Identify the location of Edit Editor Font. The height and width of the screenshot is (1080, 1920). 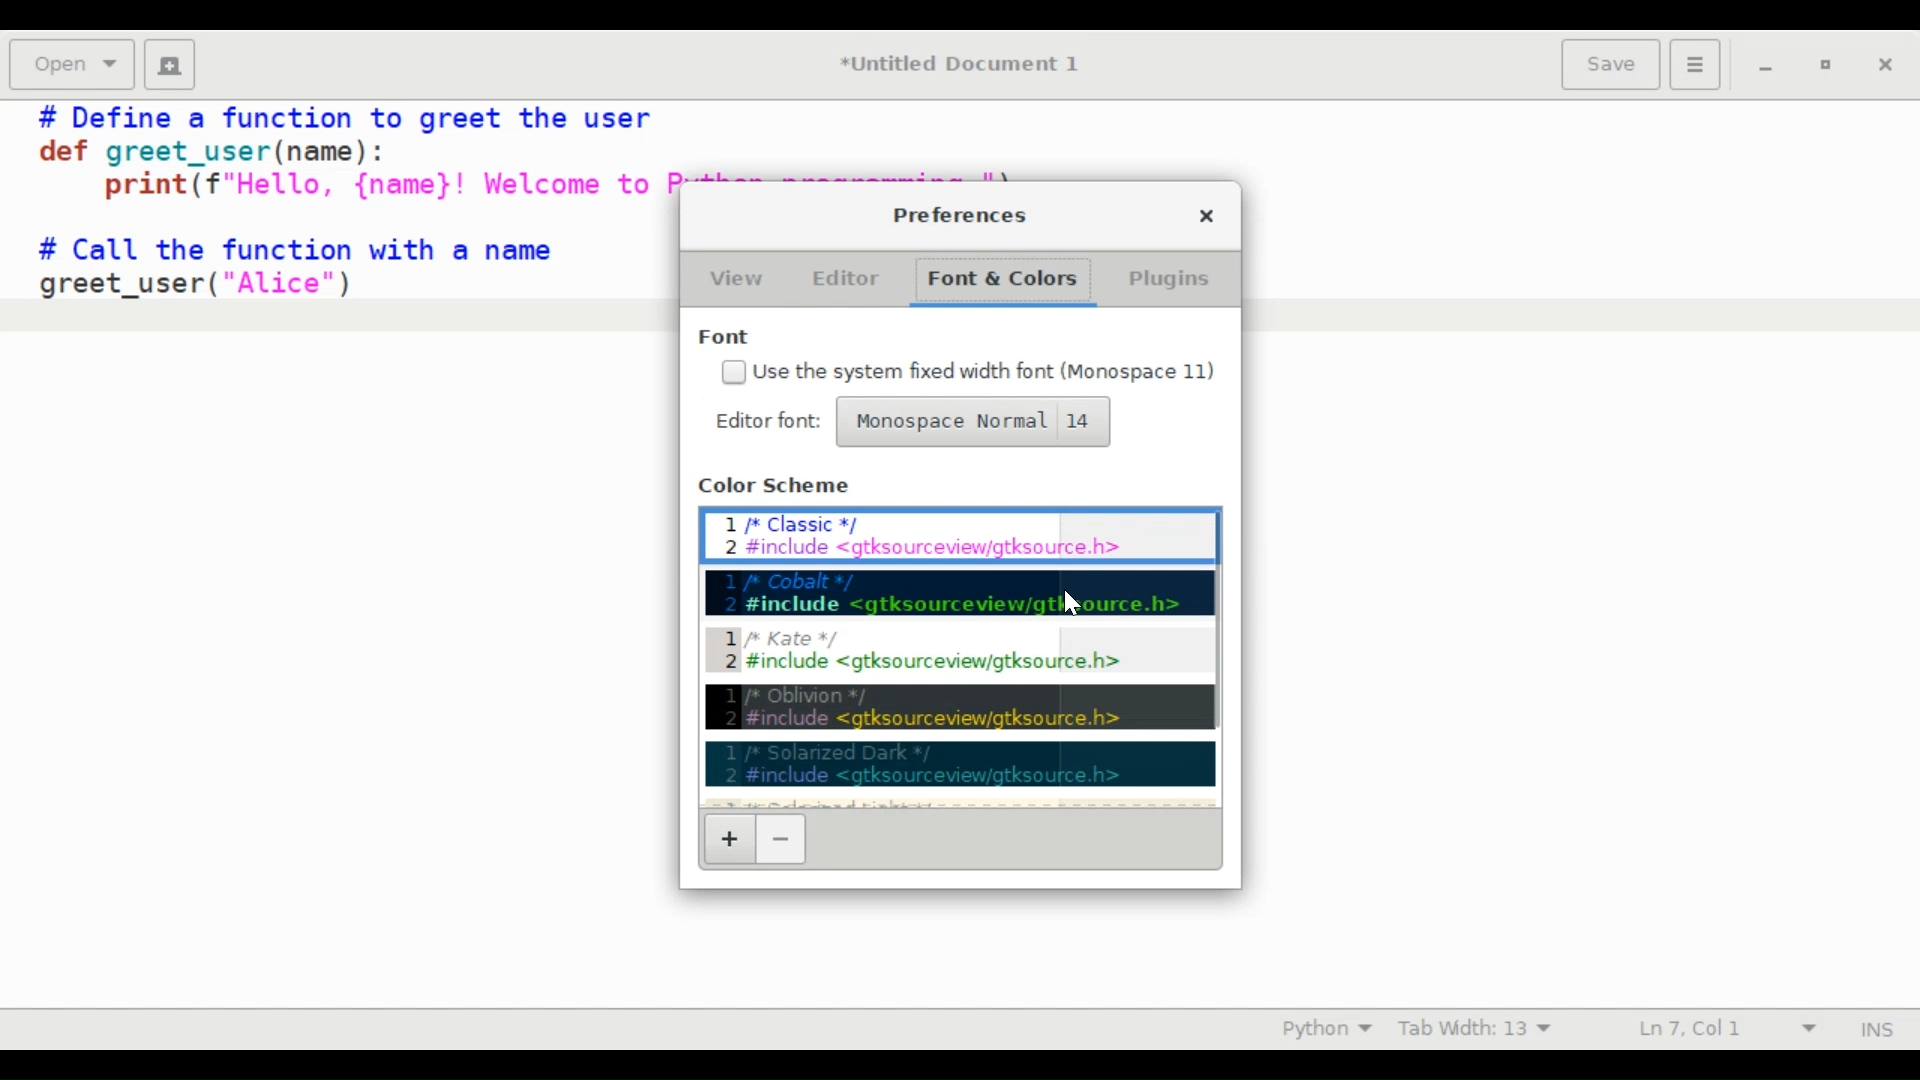
(768, 421).